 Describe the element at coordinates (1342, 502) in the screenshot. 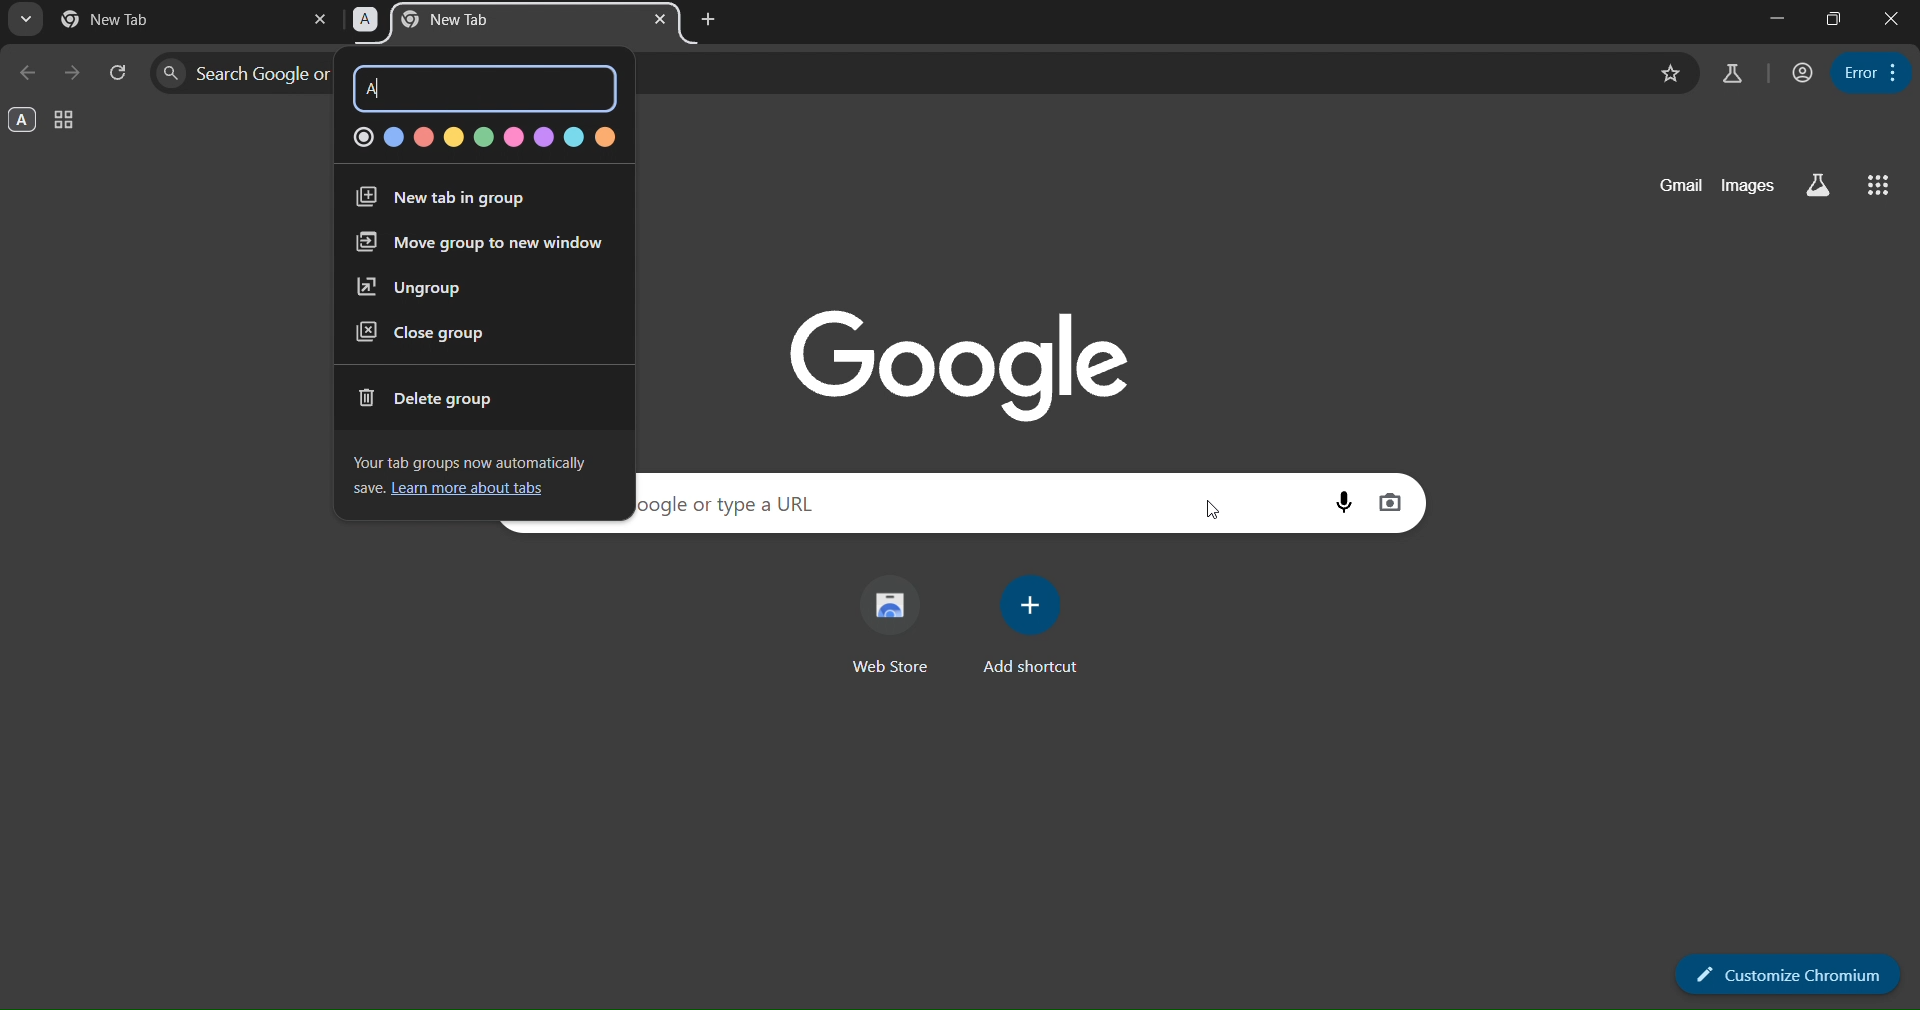

I see `voice search` at that location.